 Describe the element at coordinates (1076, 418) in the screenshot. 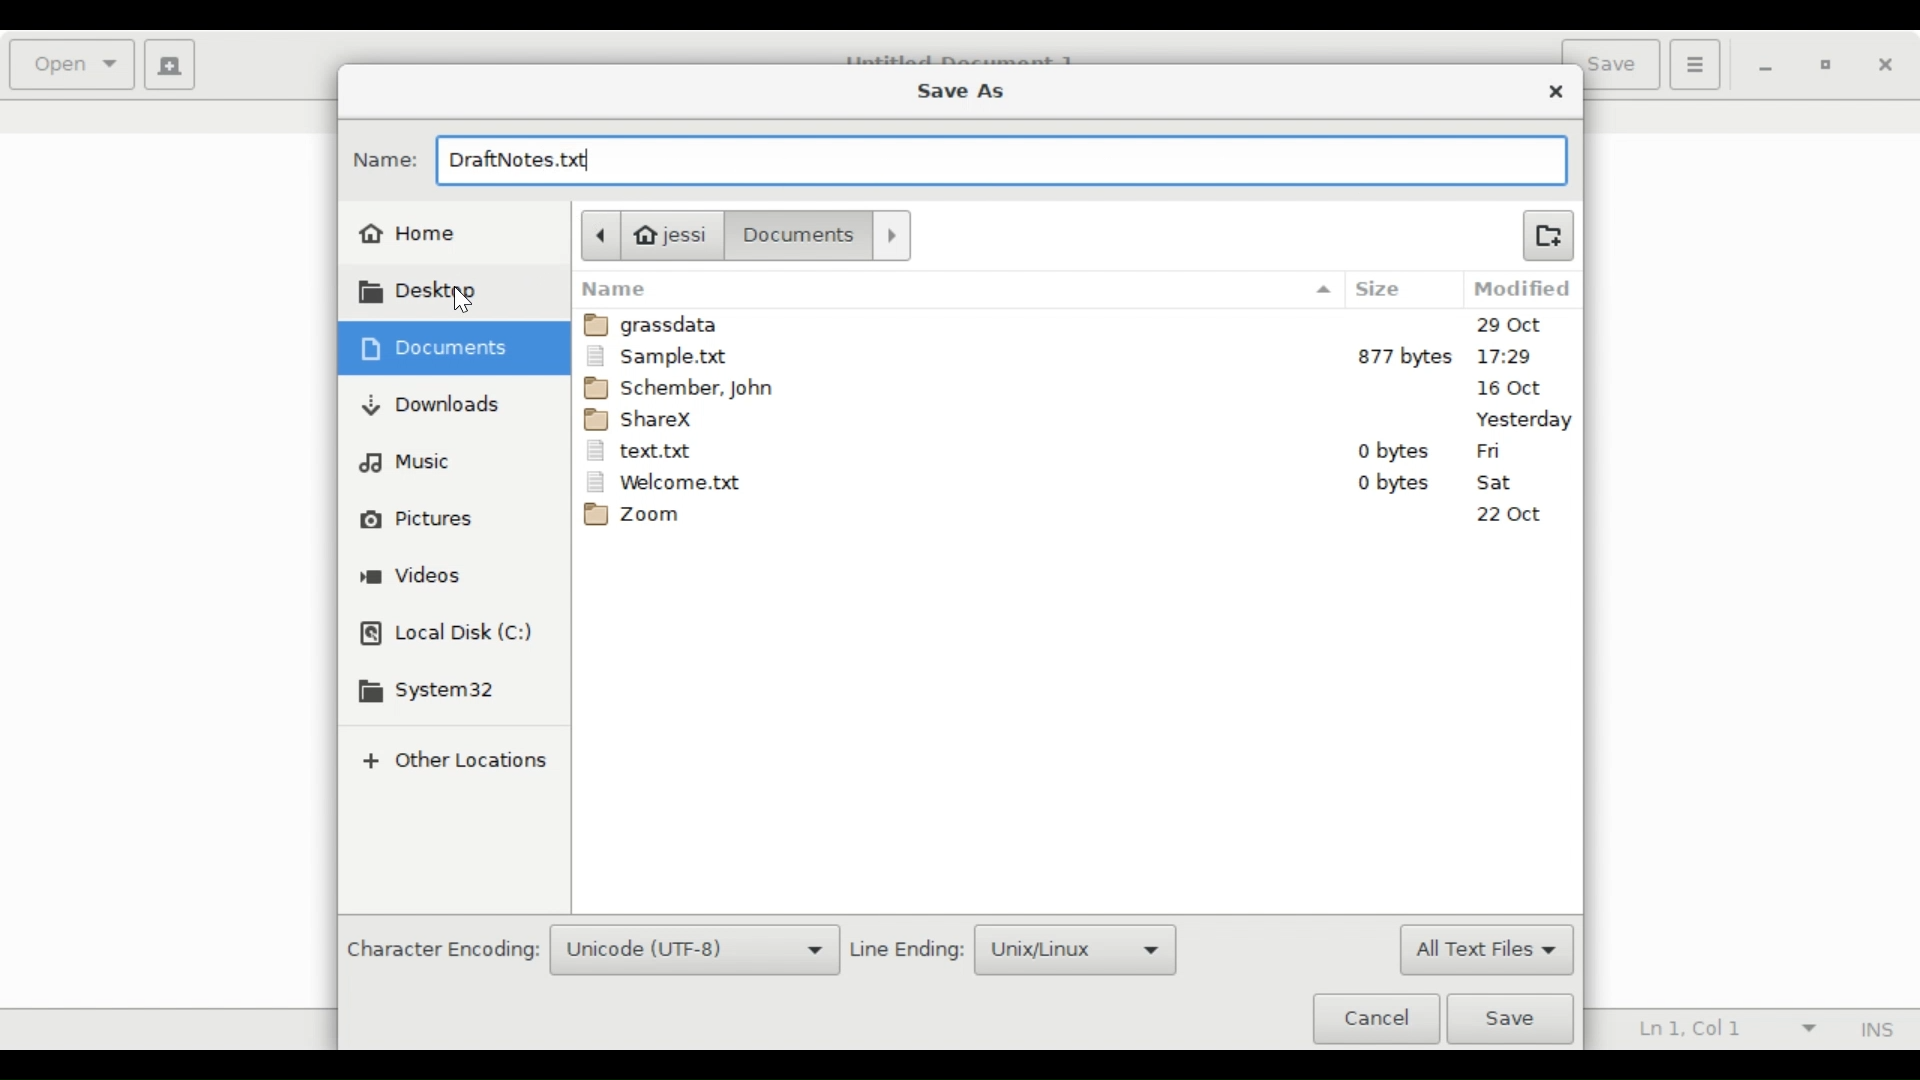

I see `ShareX Yesterday` at that location.